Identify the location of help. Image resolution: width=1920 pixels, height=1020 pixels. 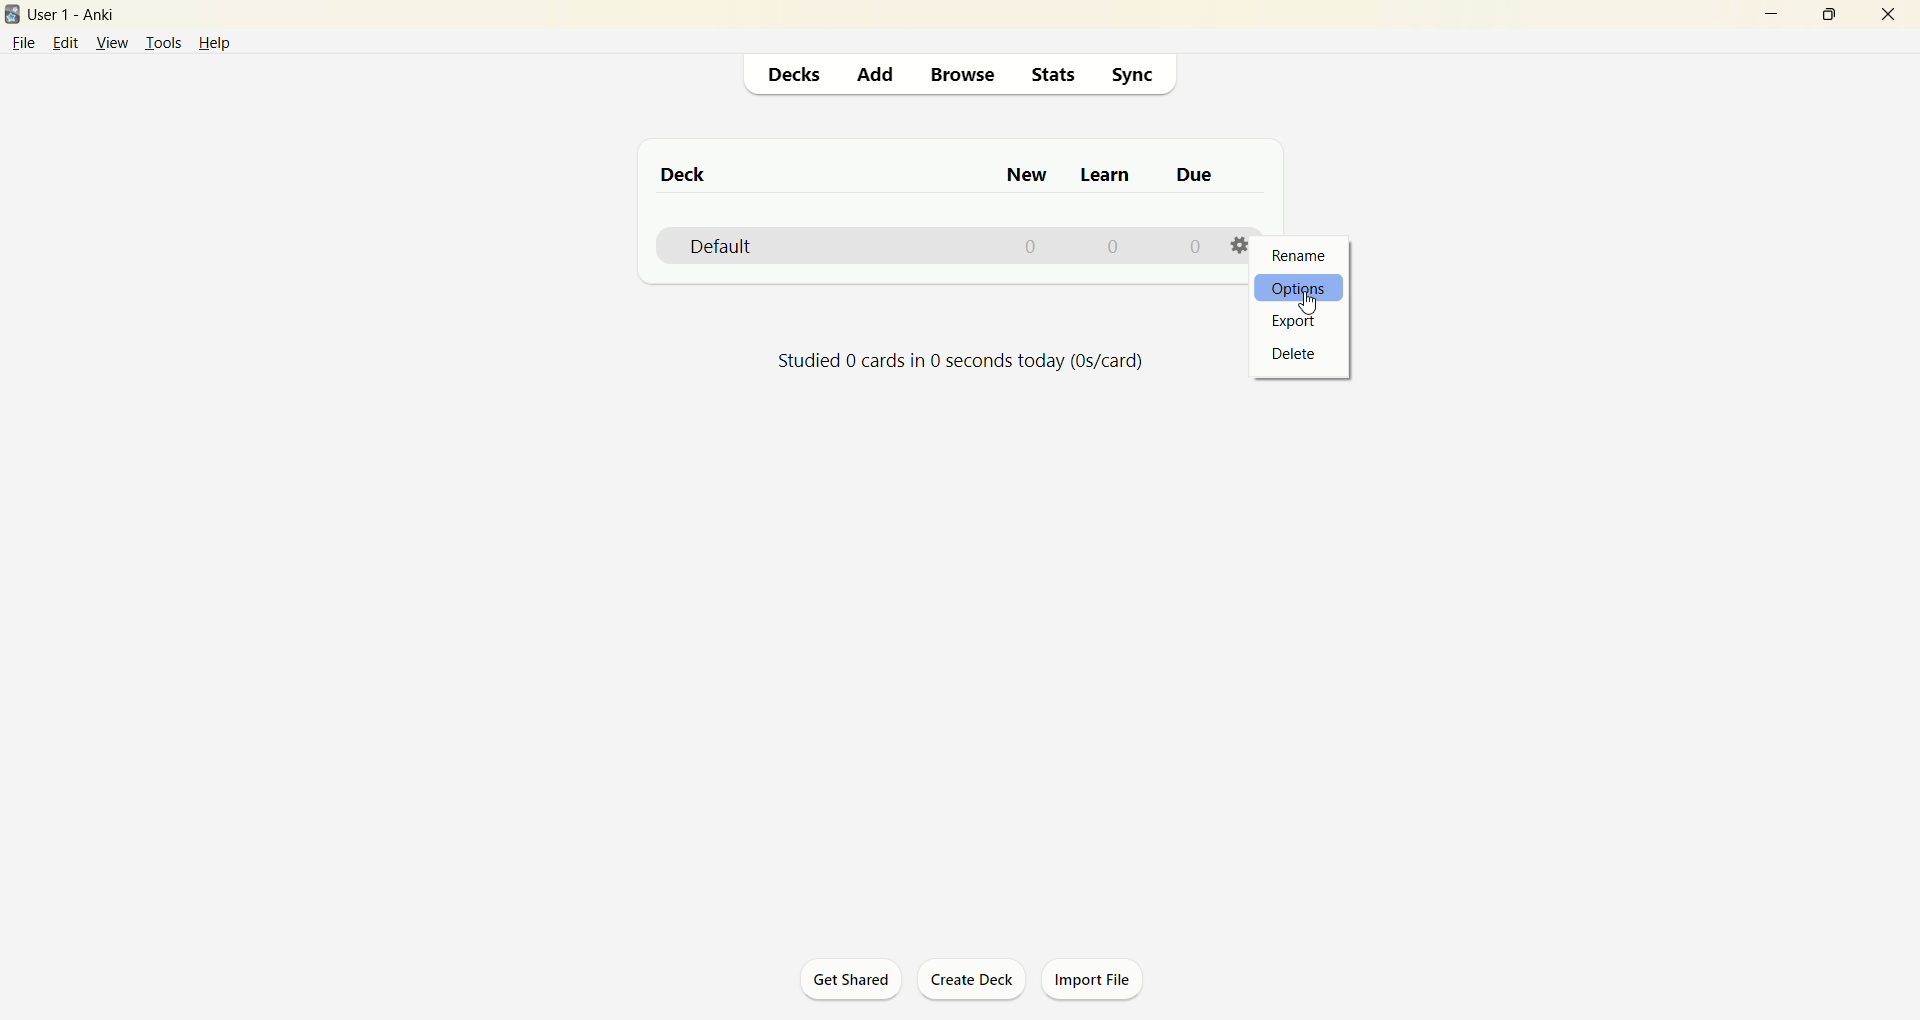
(226, 42).